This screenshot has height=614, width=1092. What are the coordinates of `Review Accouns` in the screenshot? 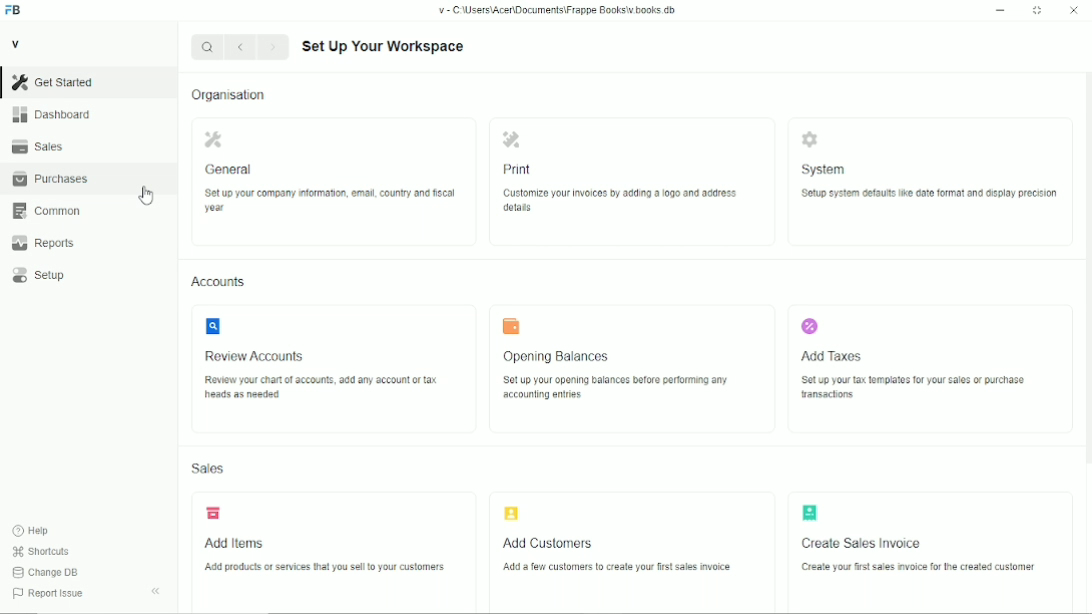 It's located at (260, 353).